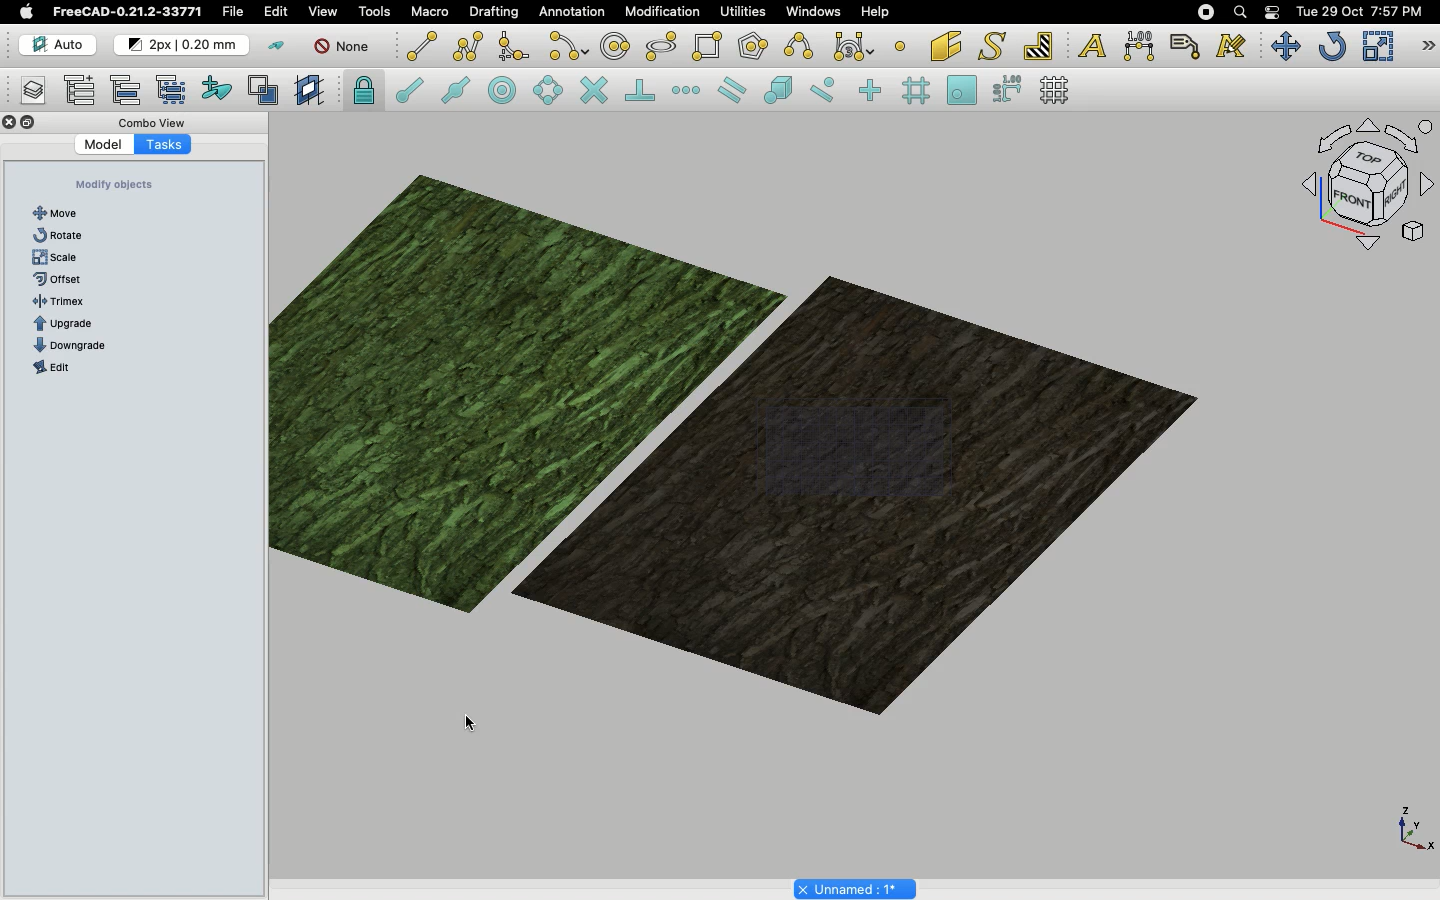 This screenshot has height=900, width=1440. Describe the element at coordinates (900, 44) in the screenshot. I see `Point` at that location.